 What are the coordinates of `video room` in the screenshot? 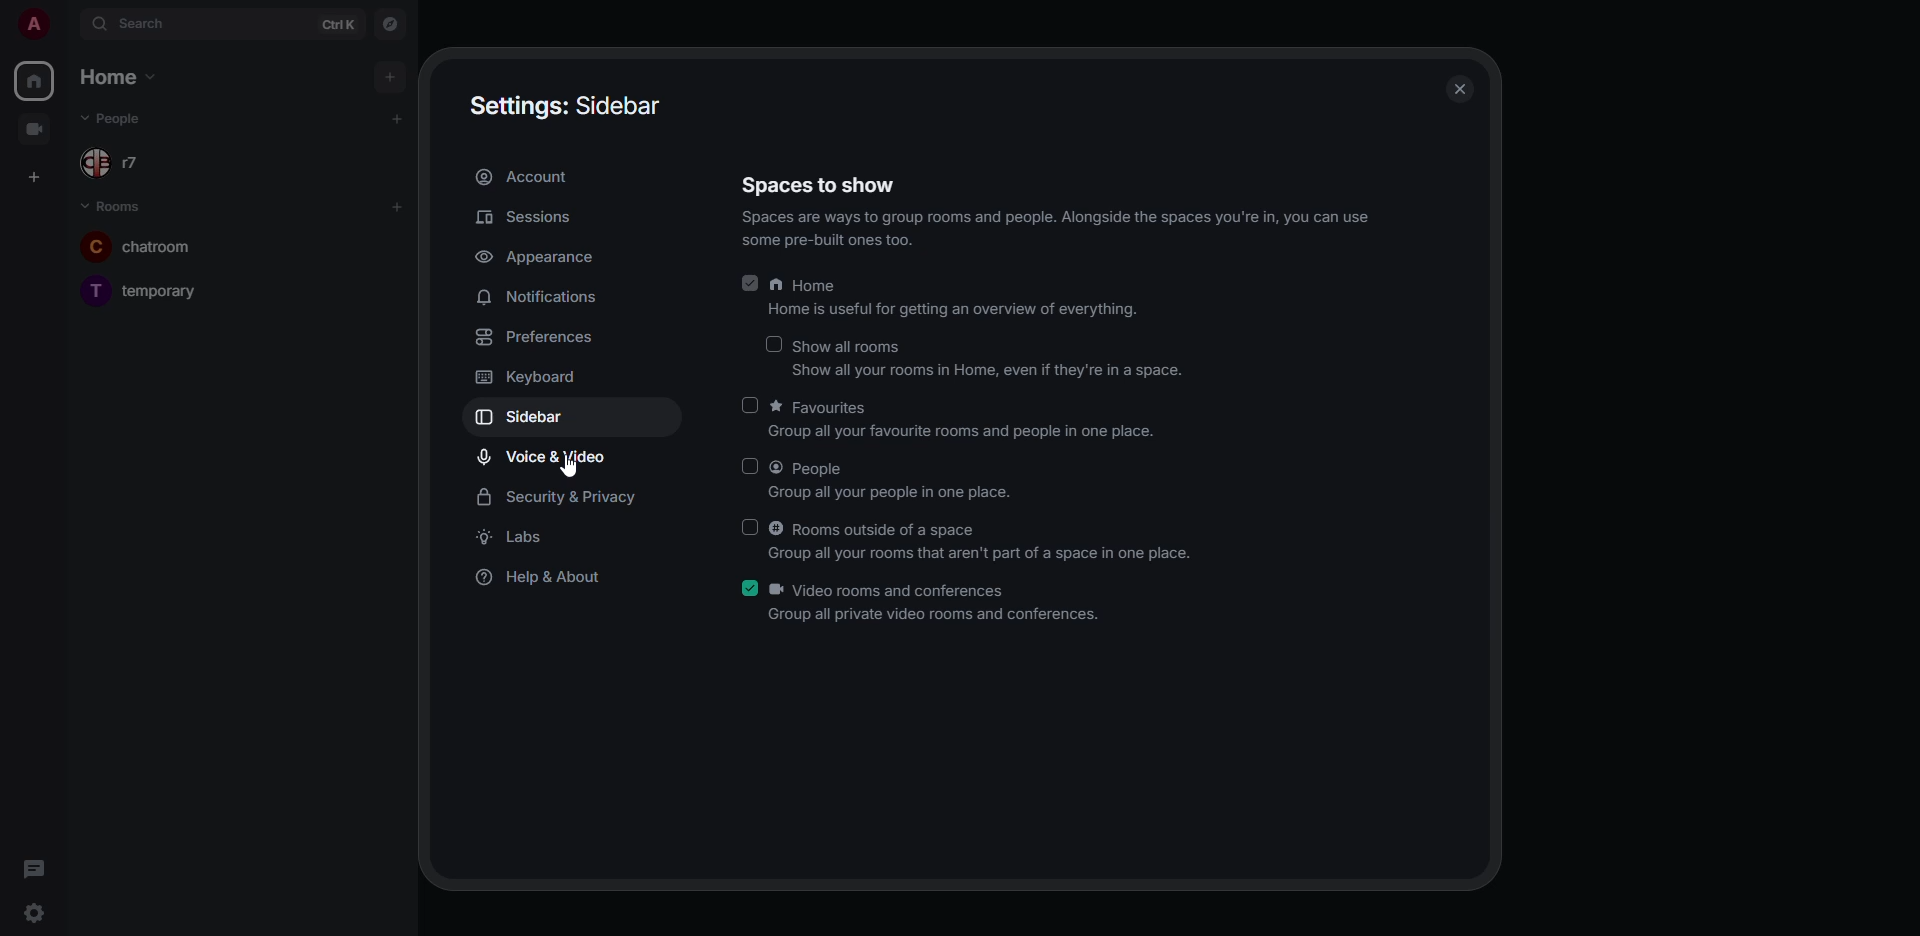 It's located at (34, 128).